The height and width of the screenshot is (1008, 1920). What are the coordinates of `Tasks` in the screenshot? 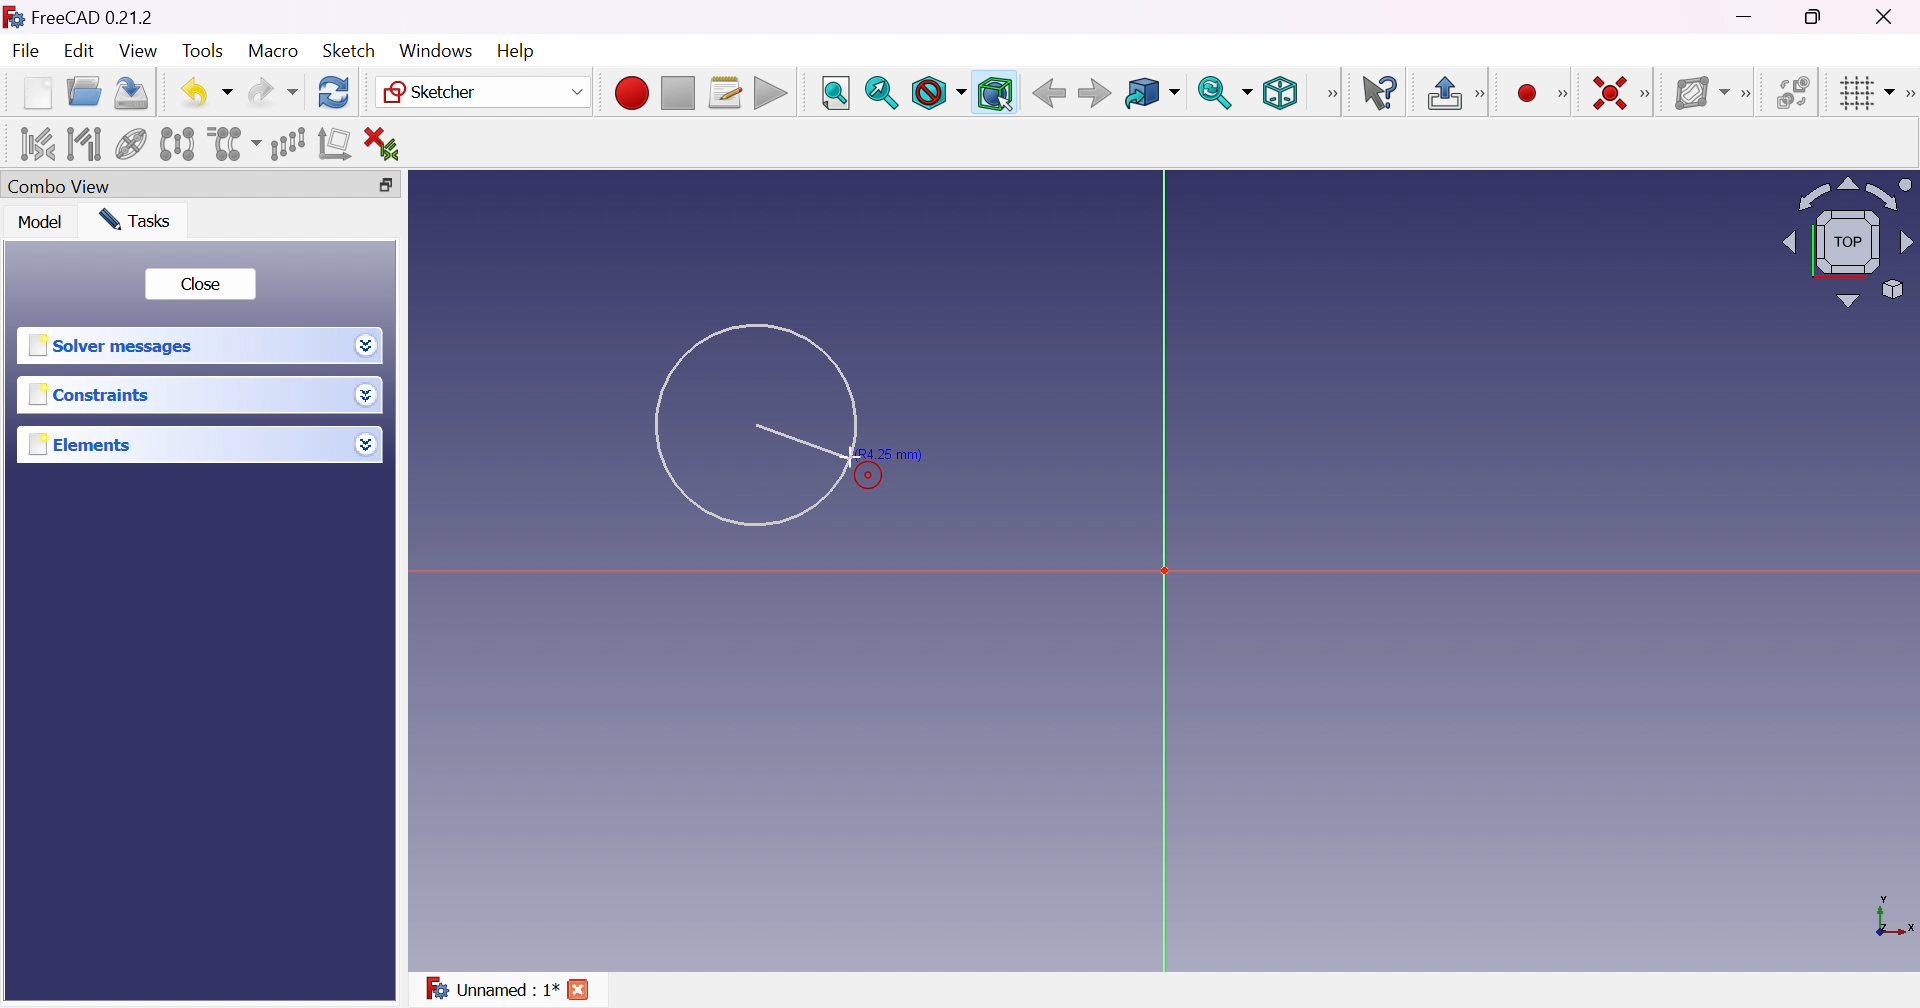 It's located at (136, 220).